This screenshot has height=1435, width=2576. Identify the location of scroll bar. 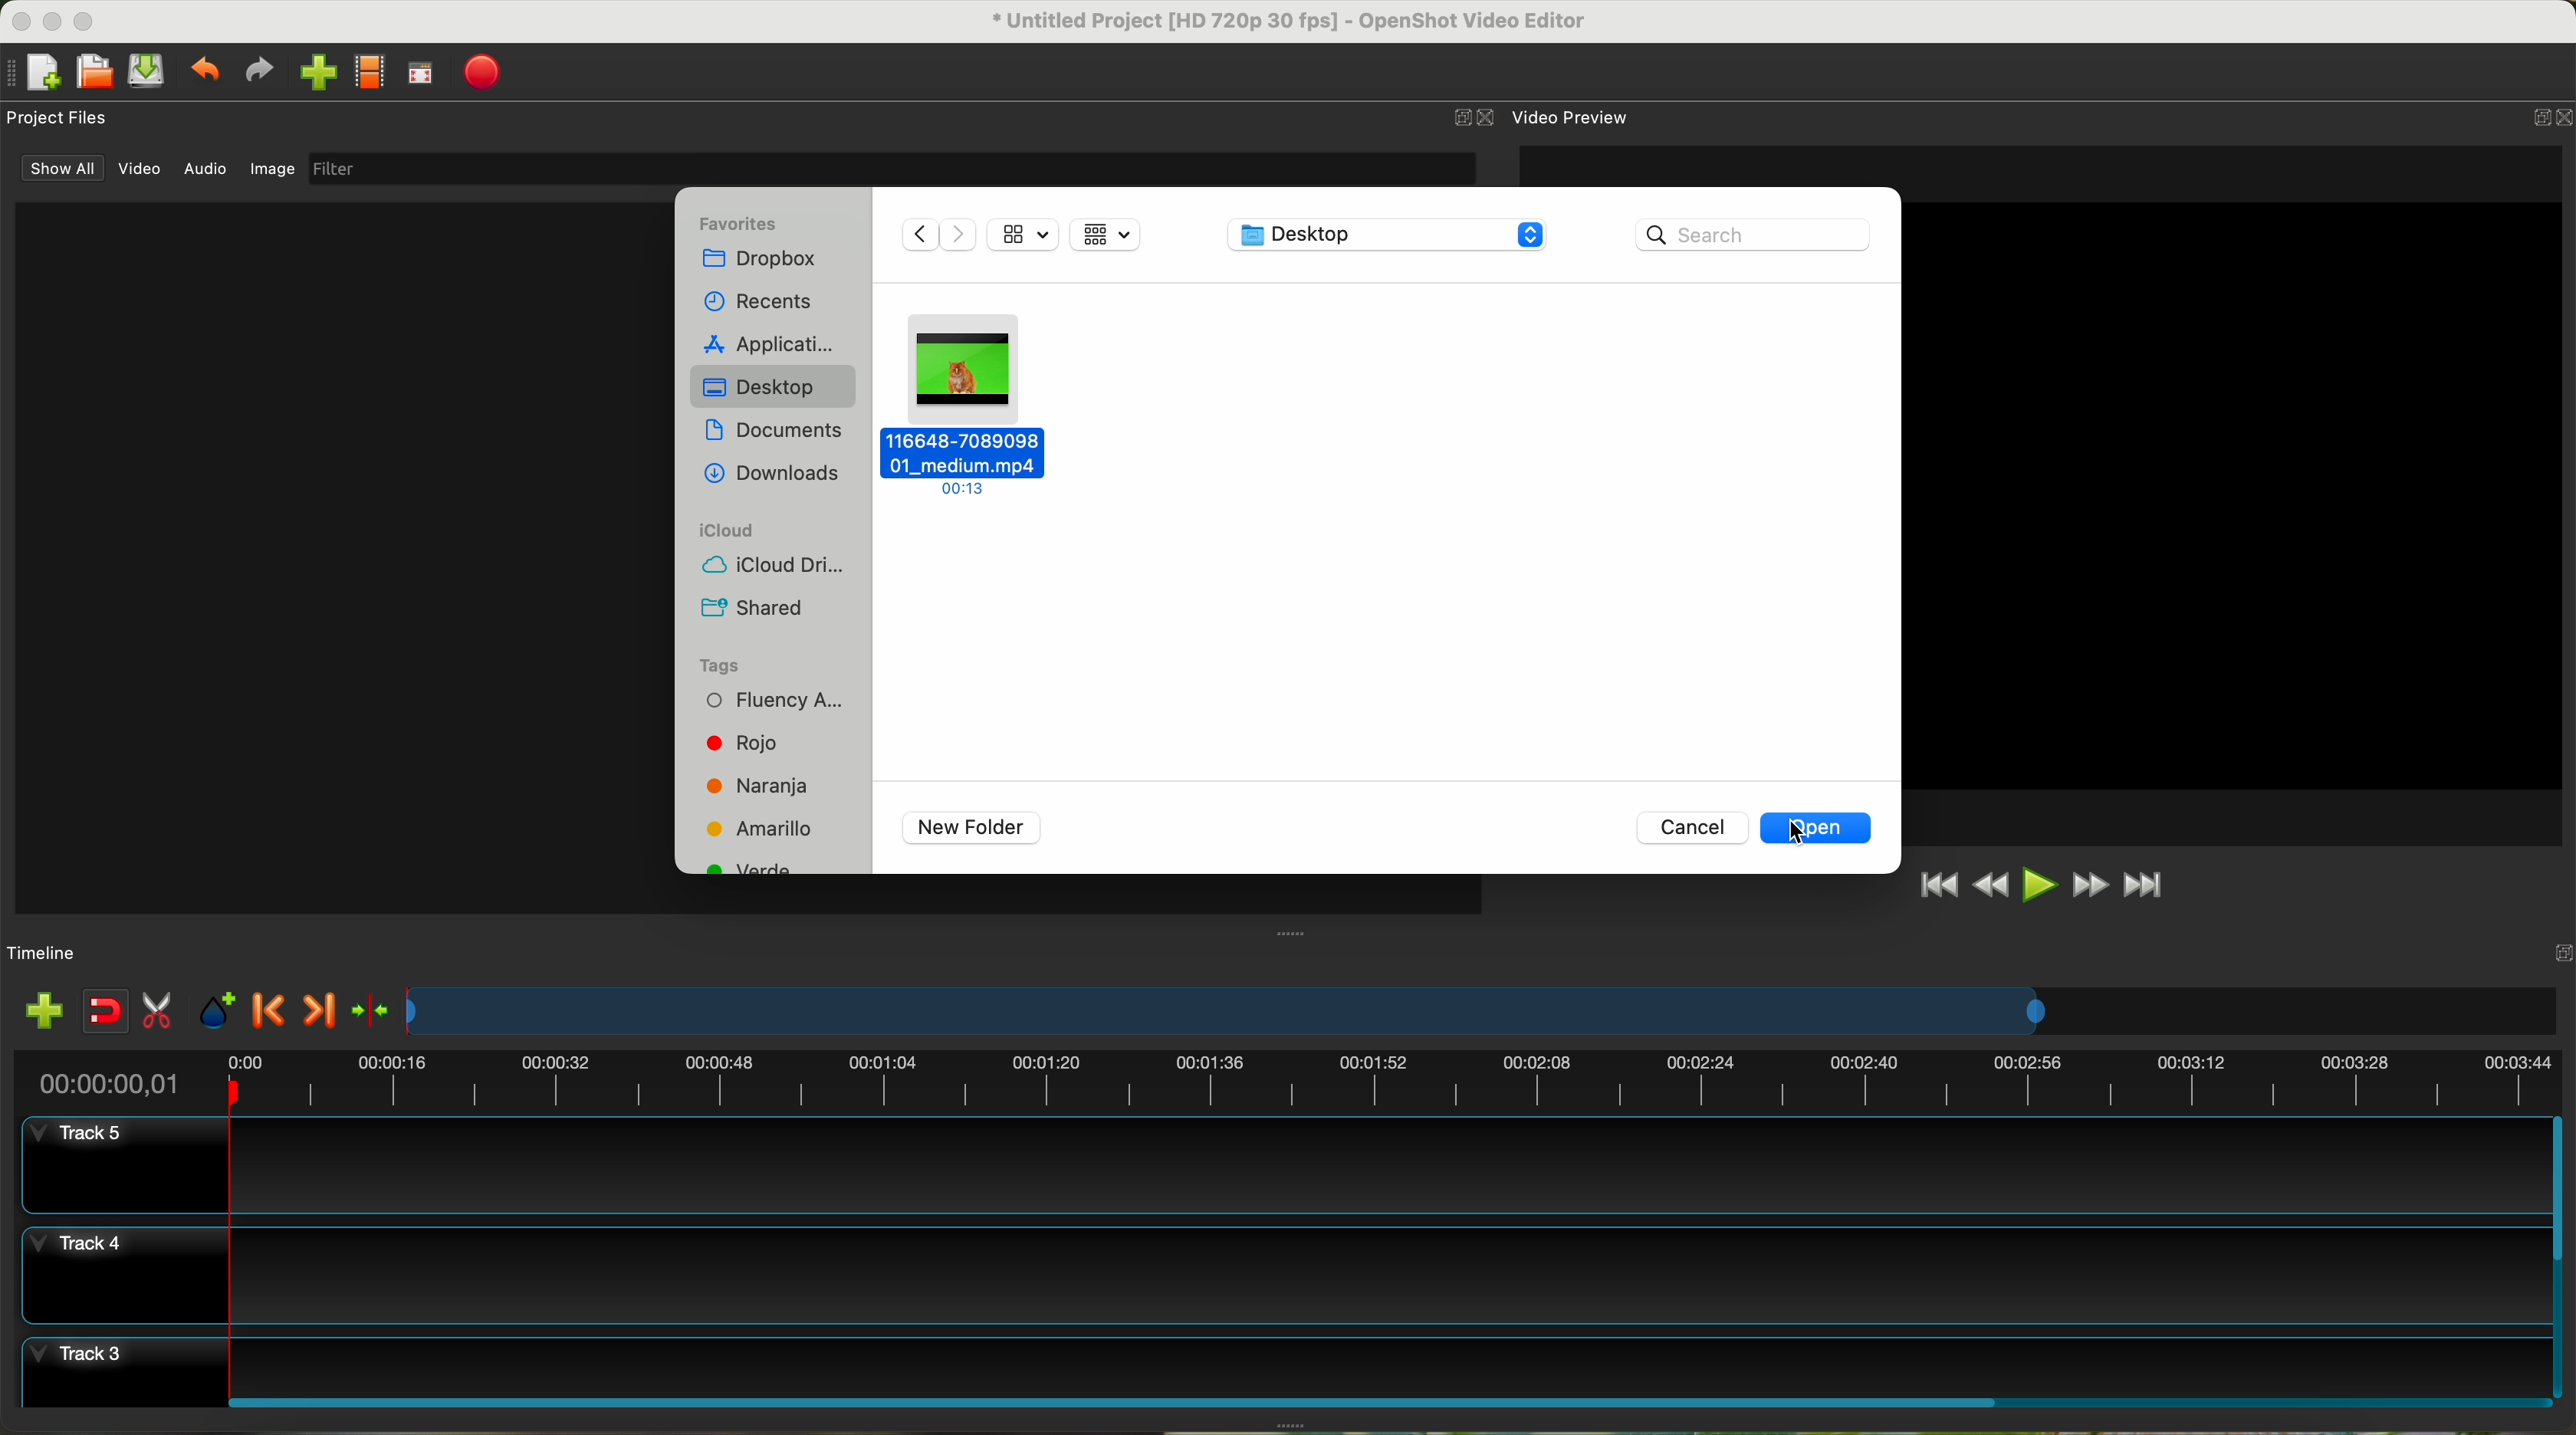
(1386, 1400).